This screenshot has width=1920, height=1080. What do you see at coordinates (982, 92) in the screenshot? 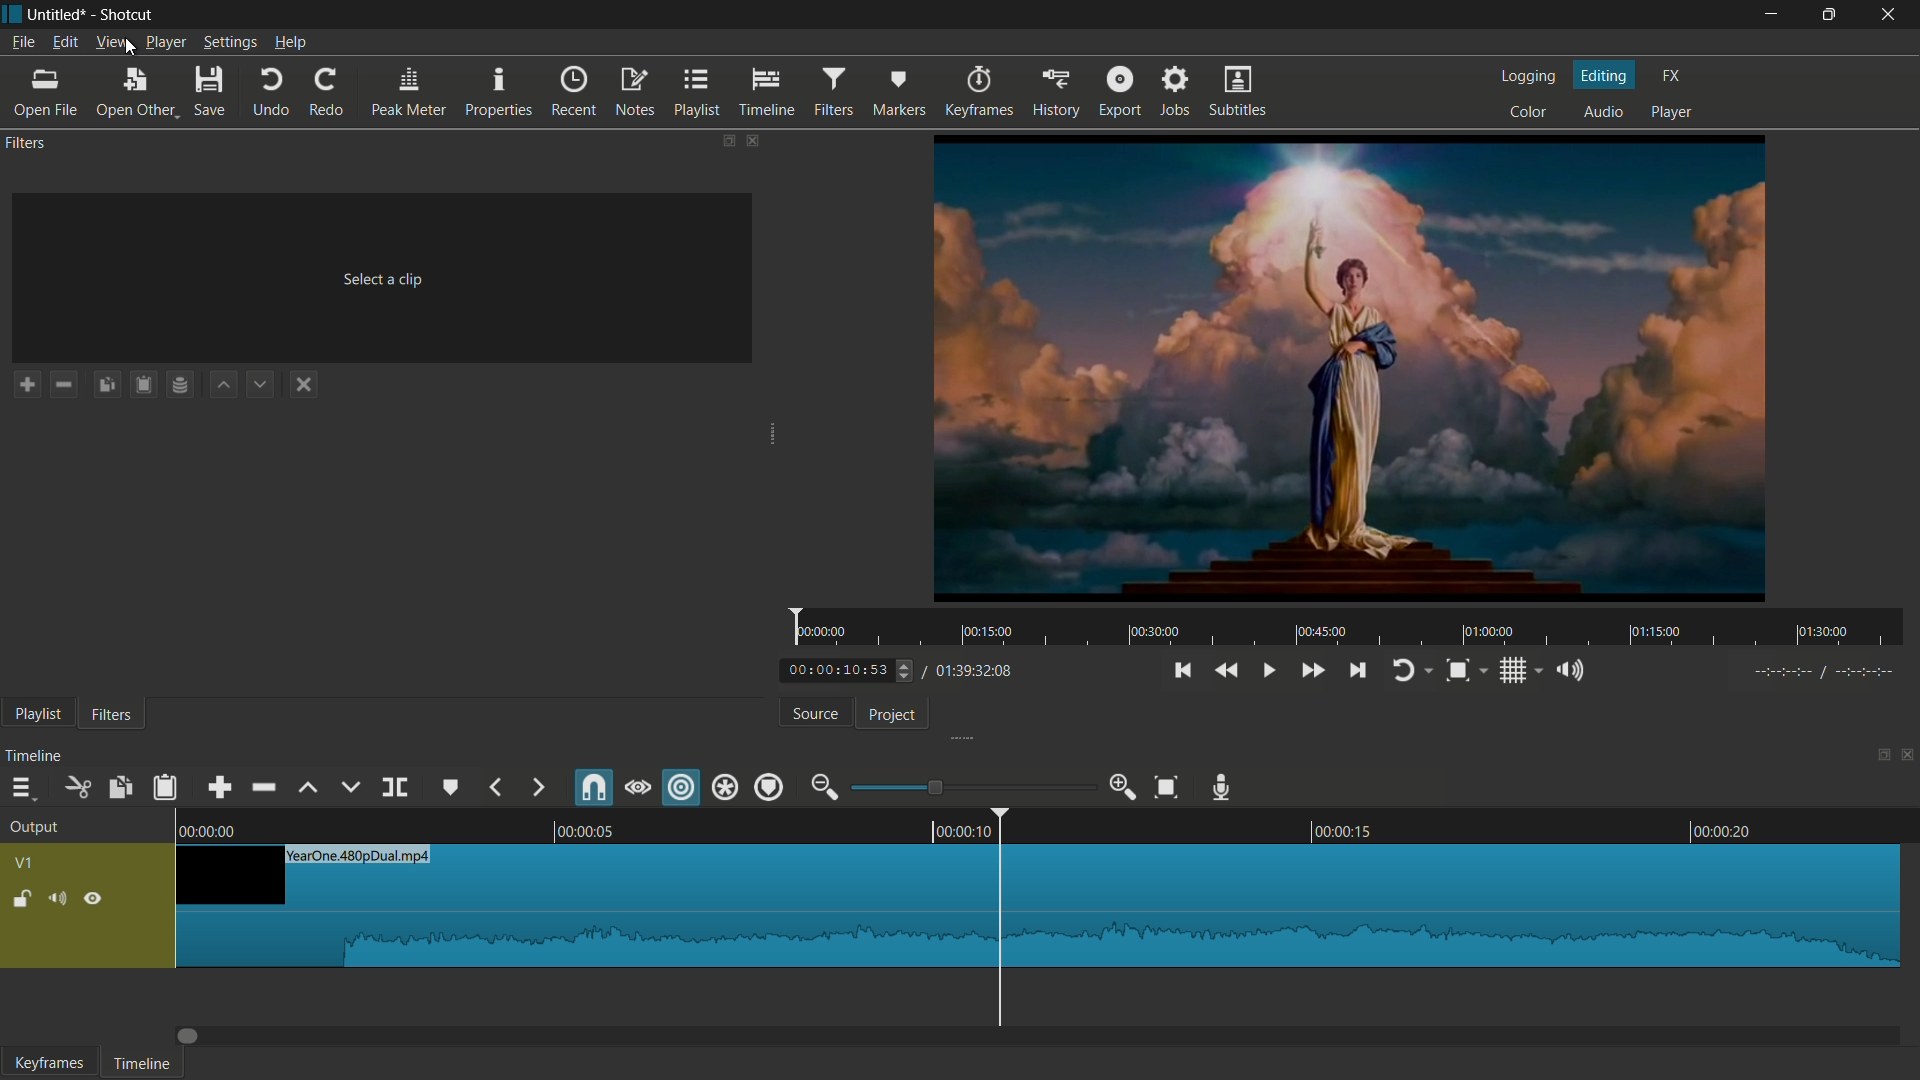
I see `keyframes` at bounding box center [982, 92].